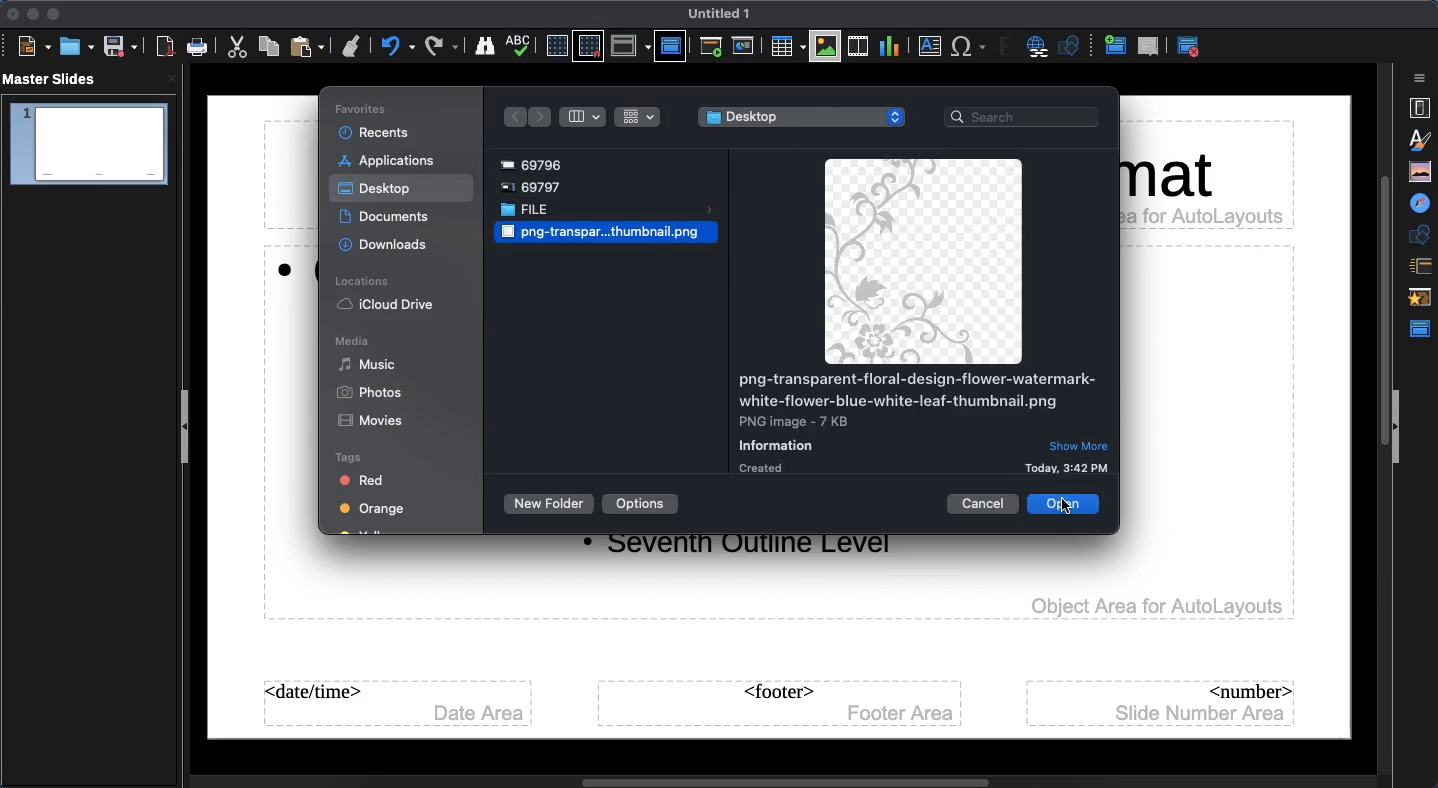 This screenshot has height=788, width=1438. Describe the element at coordinates (1192, 46) in the screenshot. I see `Master view close` at that location.